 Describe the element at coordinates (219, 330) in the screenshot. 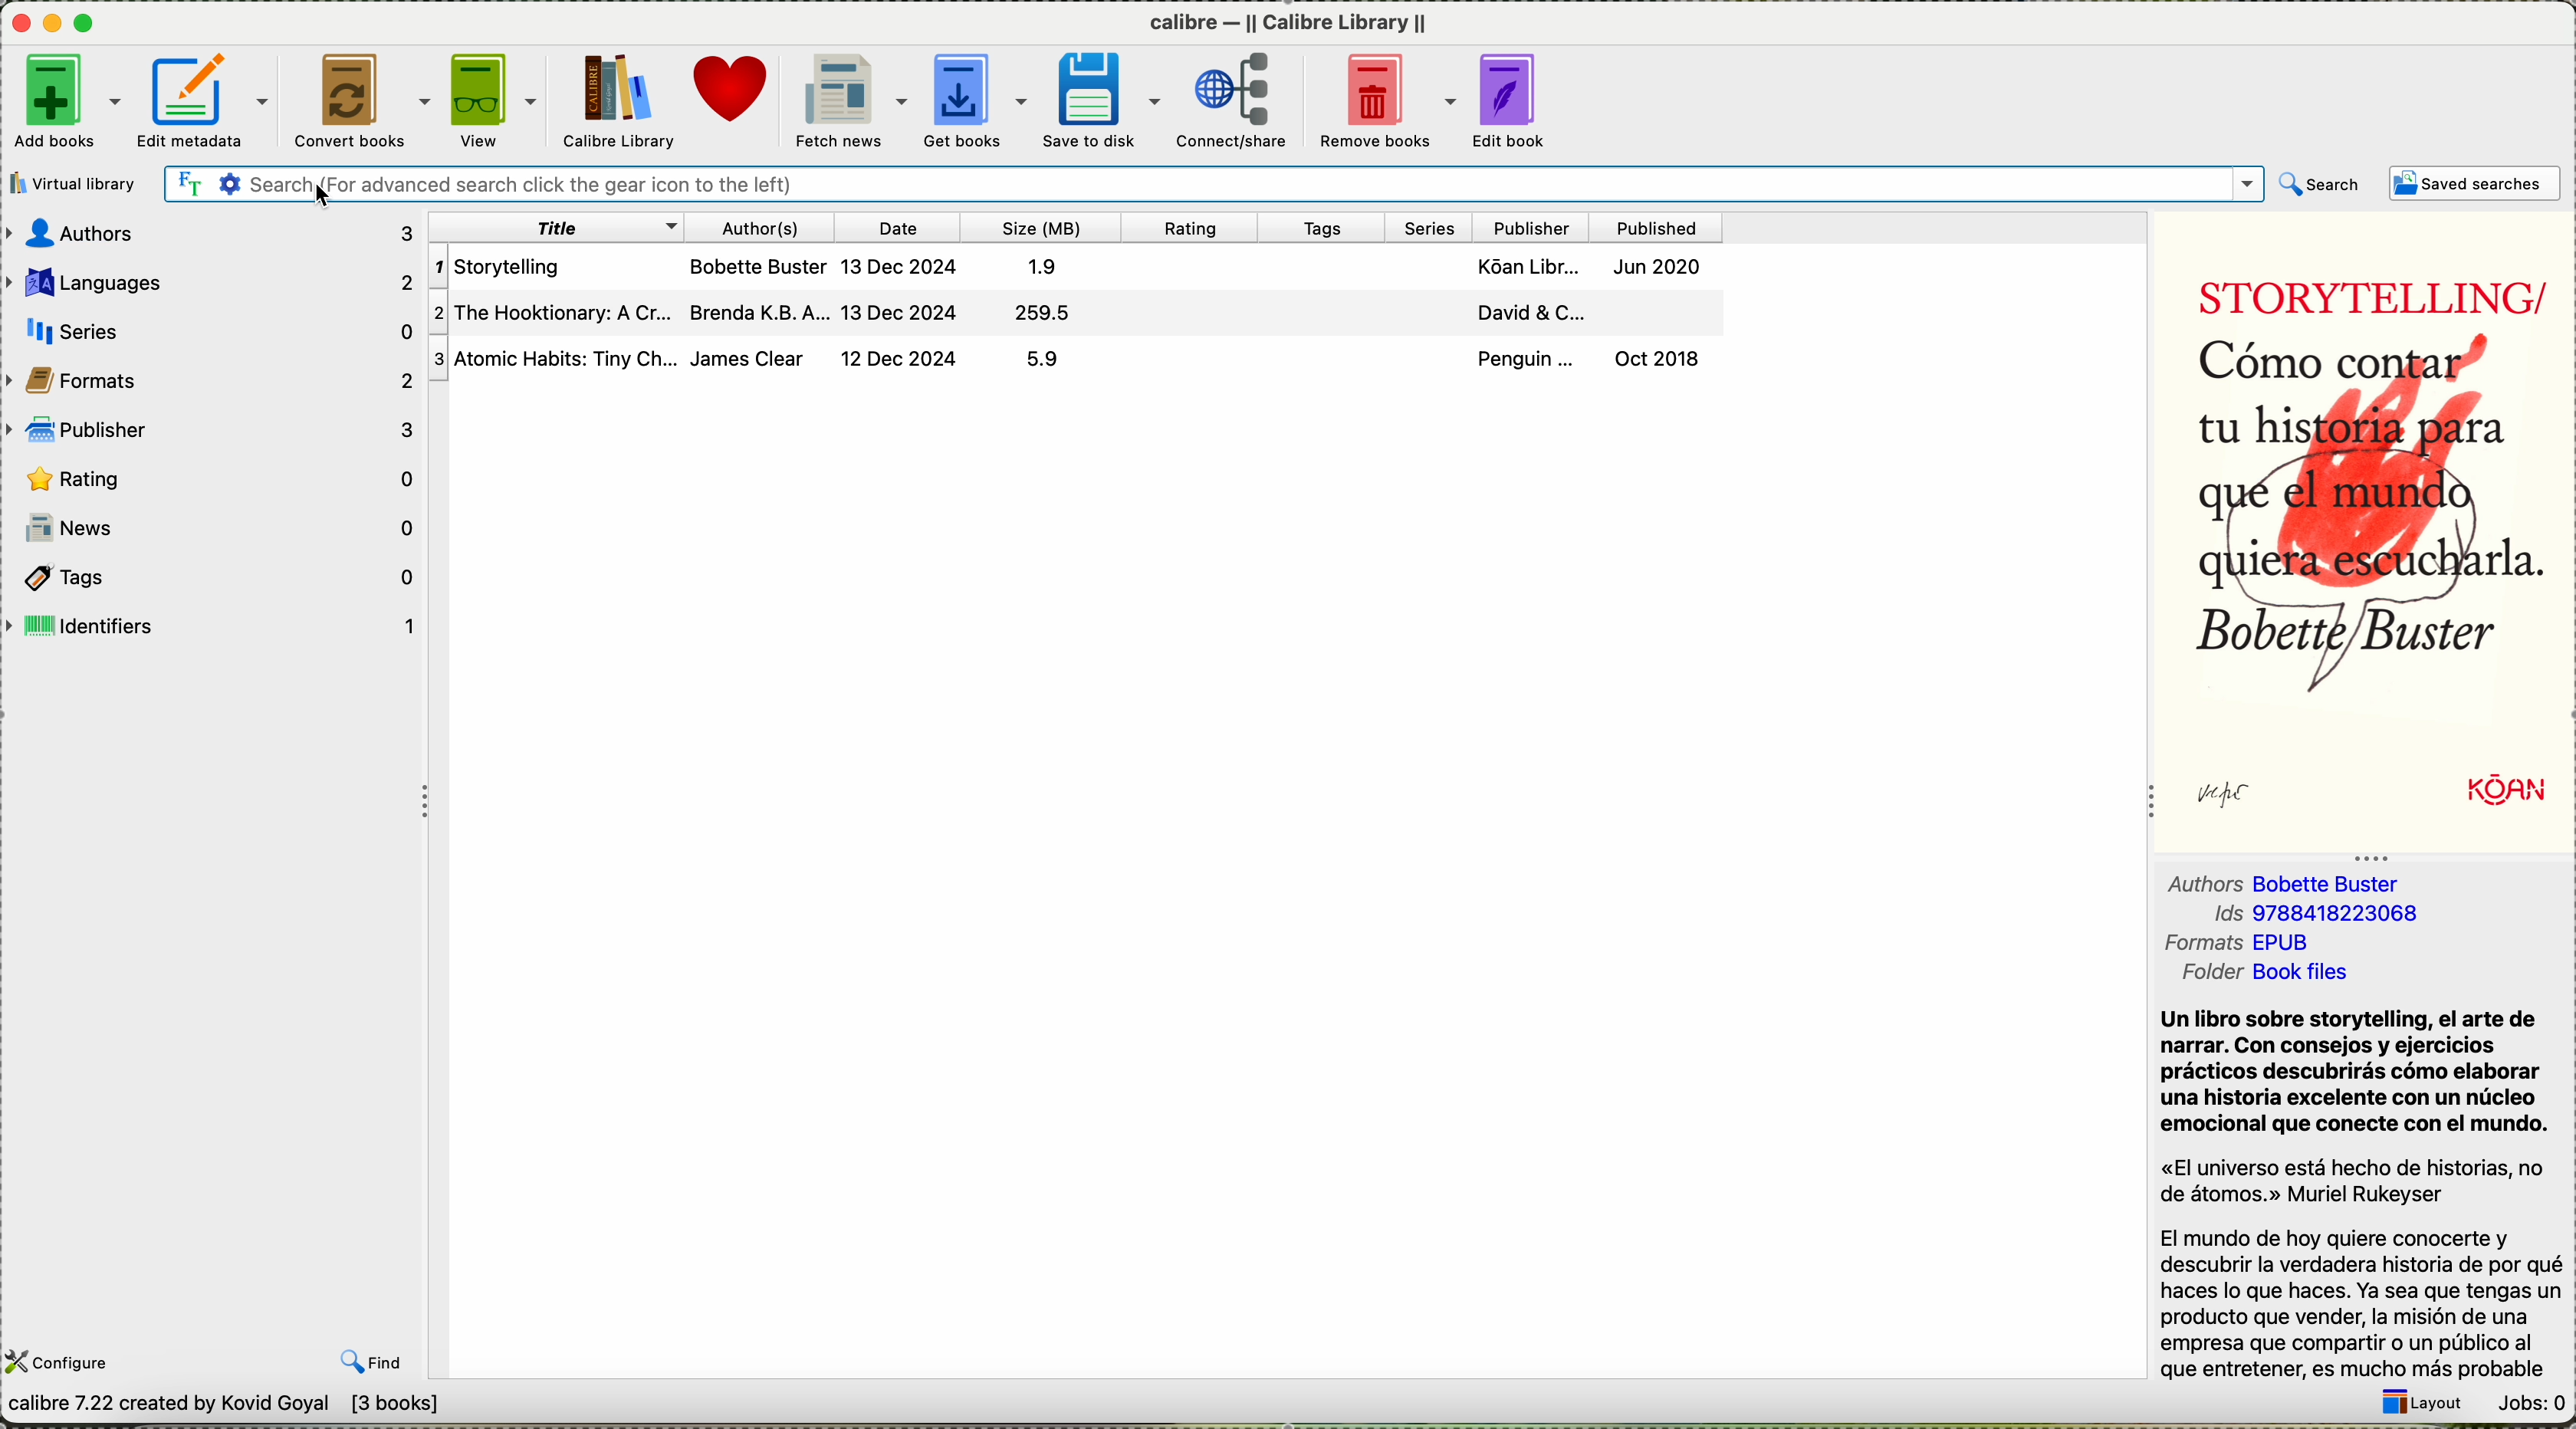

I see `series` at that location.